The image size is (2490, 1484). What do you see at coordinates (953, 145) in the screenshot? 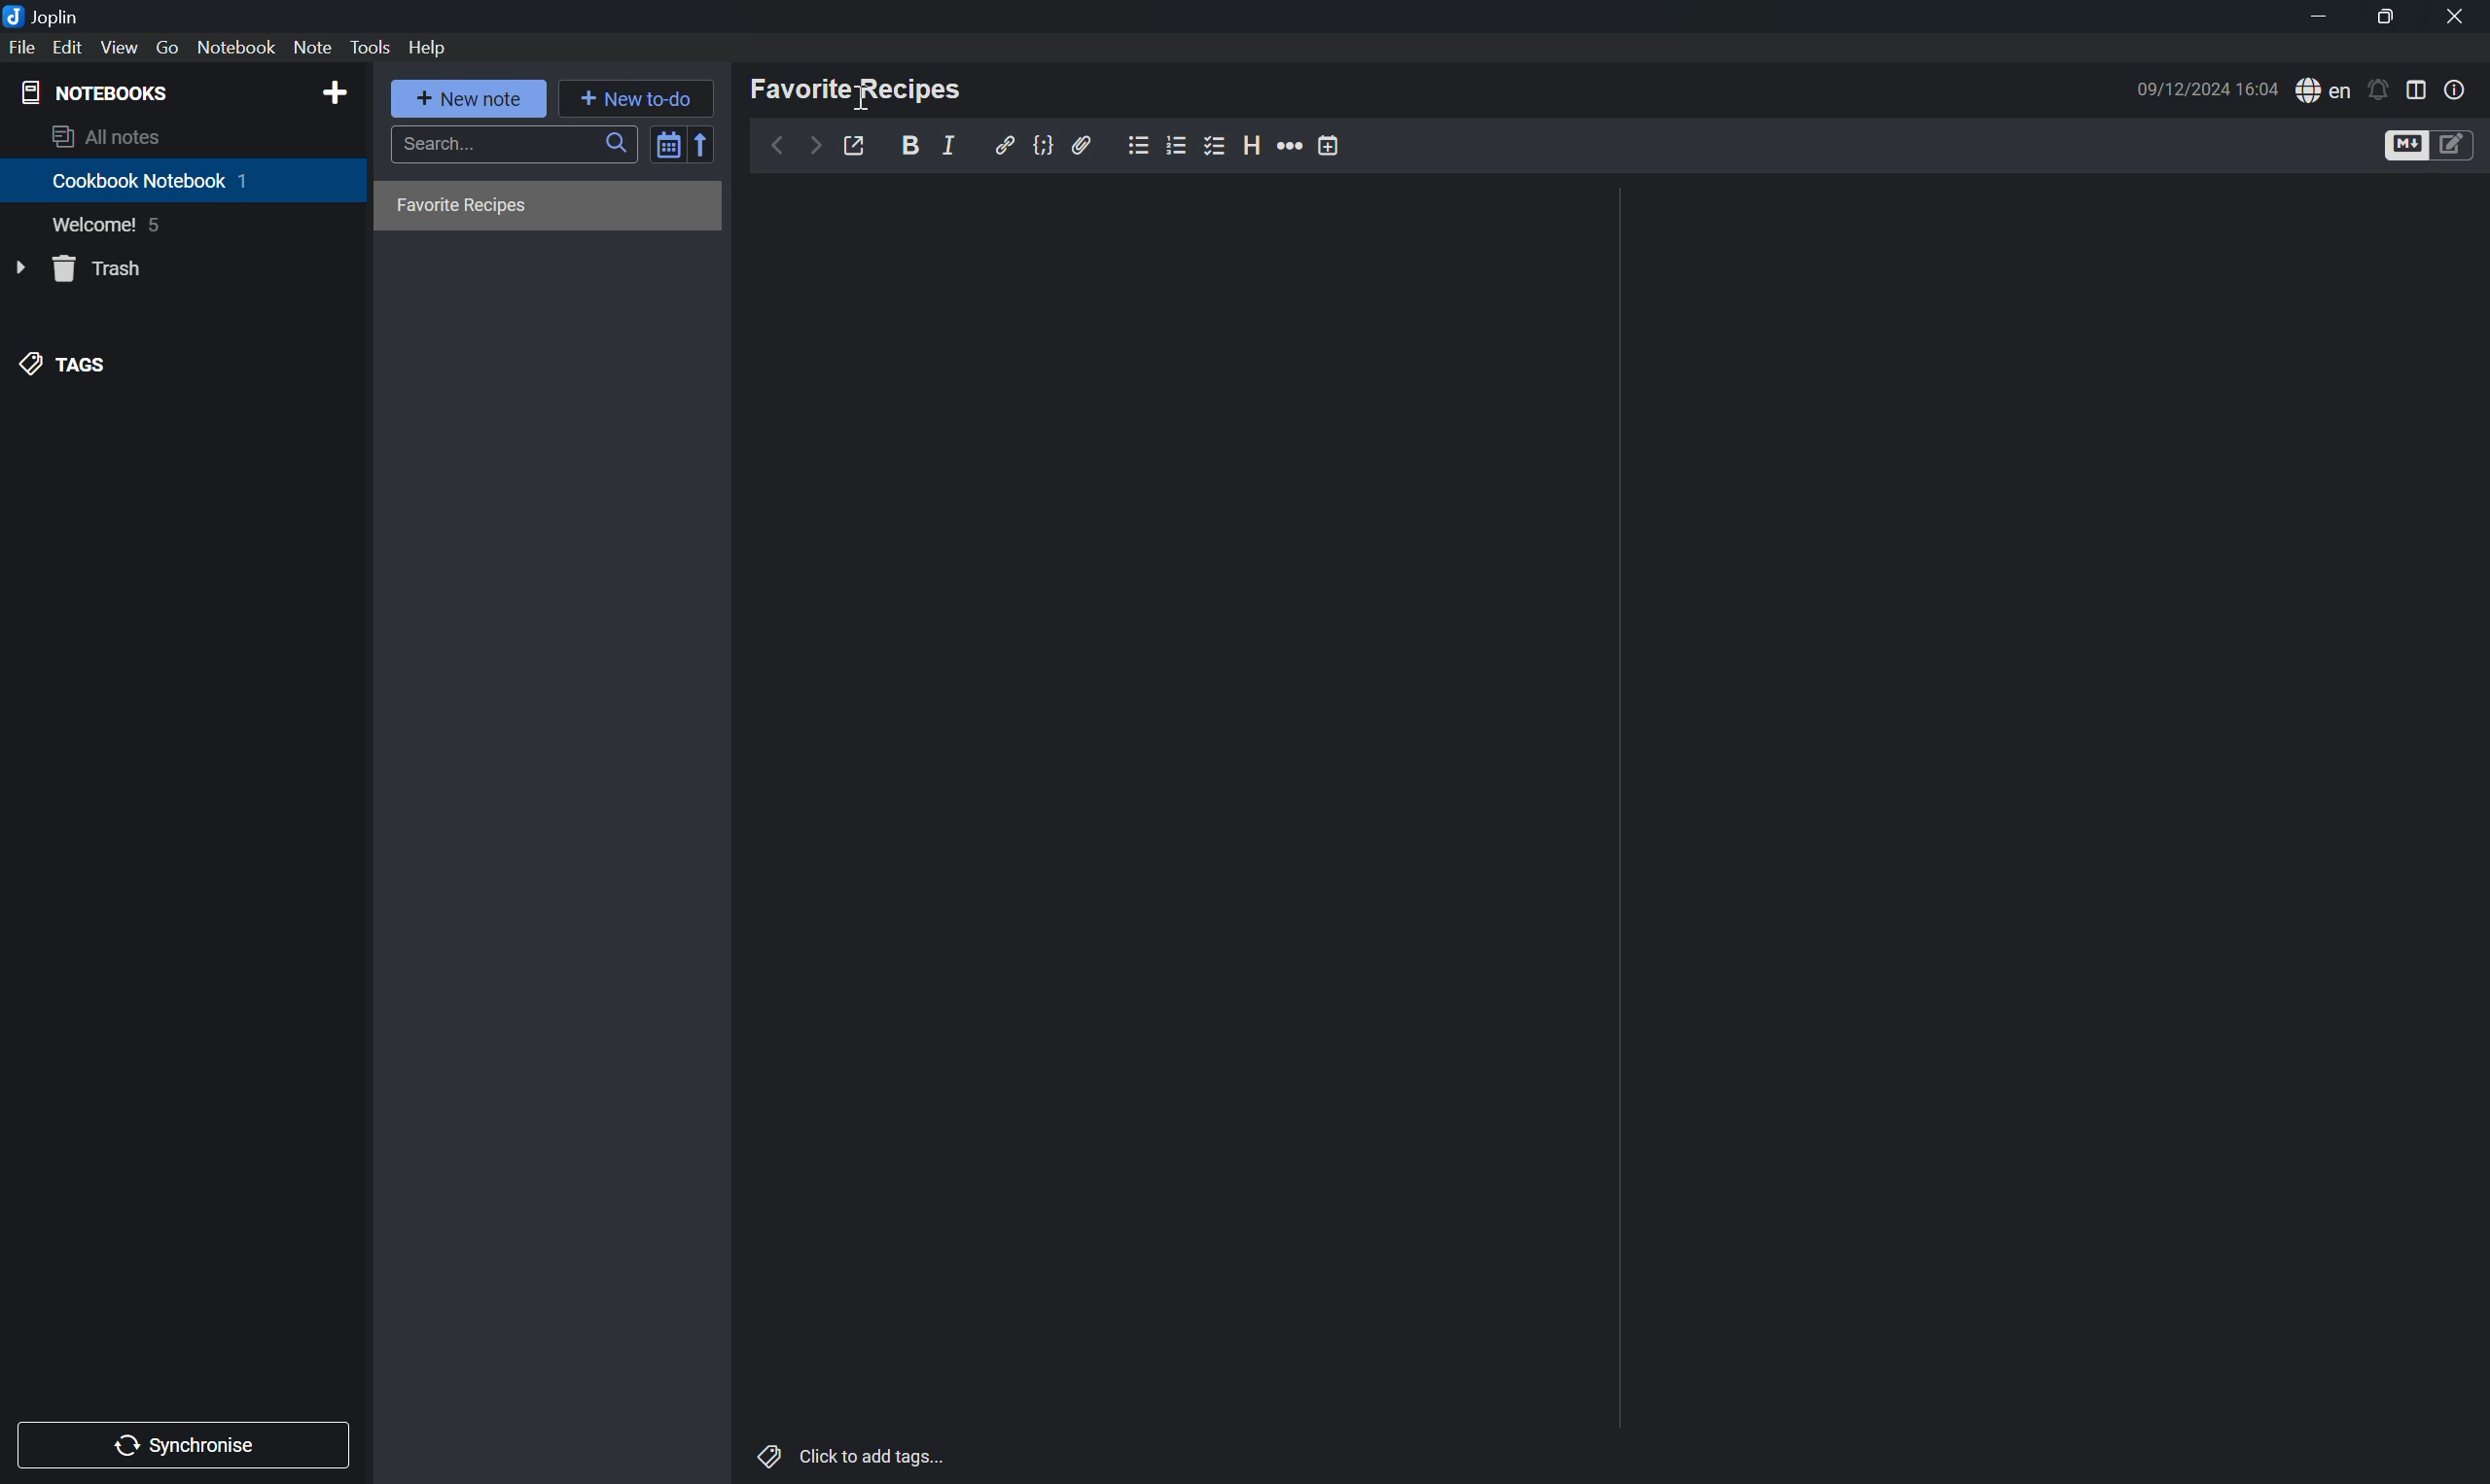
I see `Italic` at bounding box center [953, 145].